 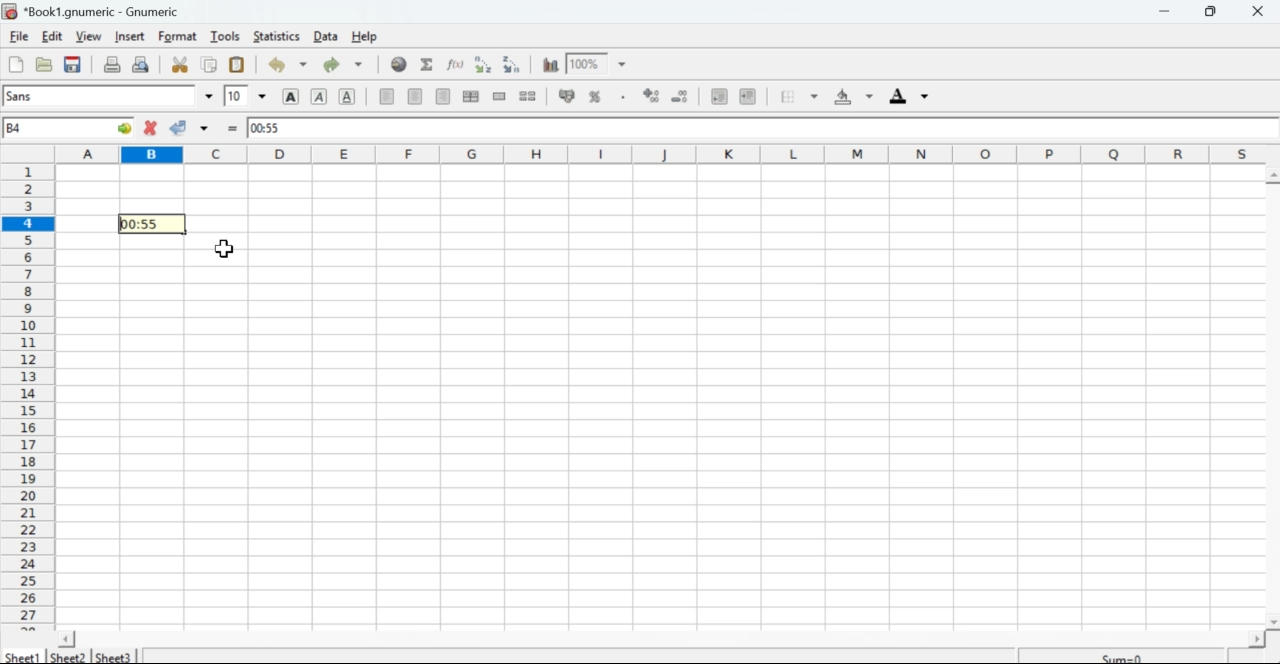 I want to click on Sheet 3, so click(x=114, y=655).